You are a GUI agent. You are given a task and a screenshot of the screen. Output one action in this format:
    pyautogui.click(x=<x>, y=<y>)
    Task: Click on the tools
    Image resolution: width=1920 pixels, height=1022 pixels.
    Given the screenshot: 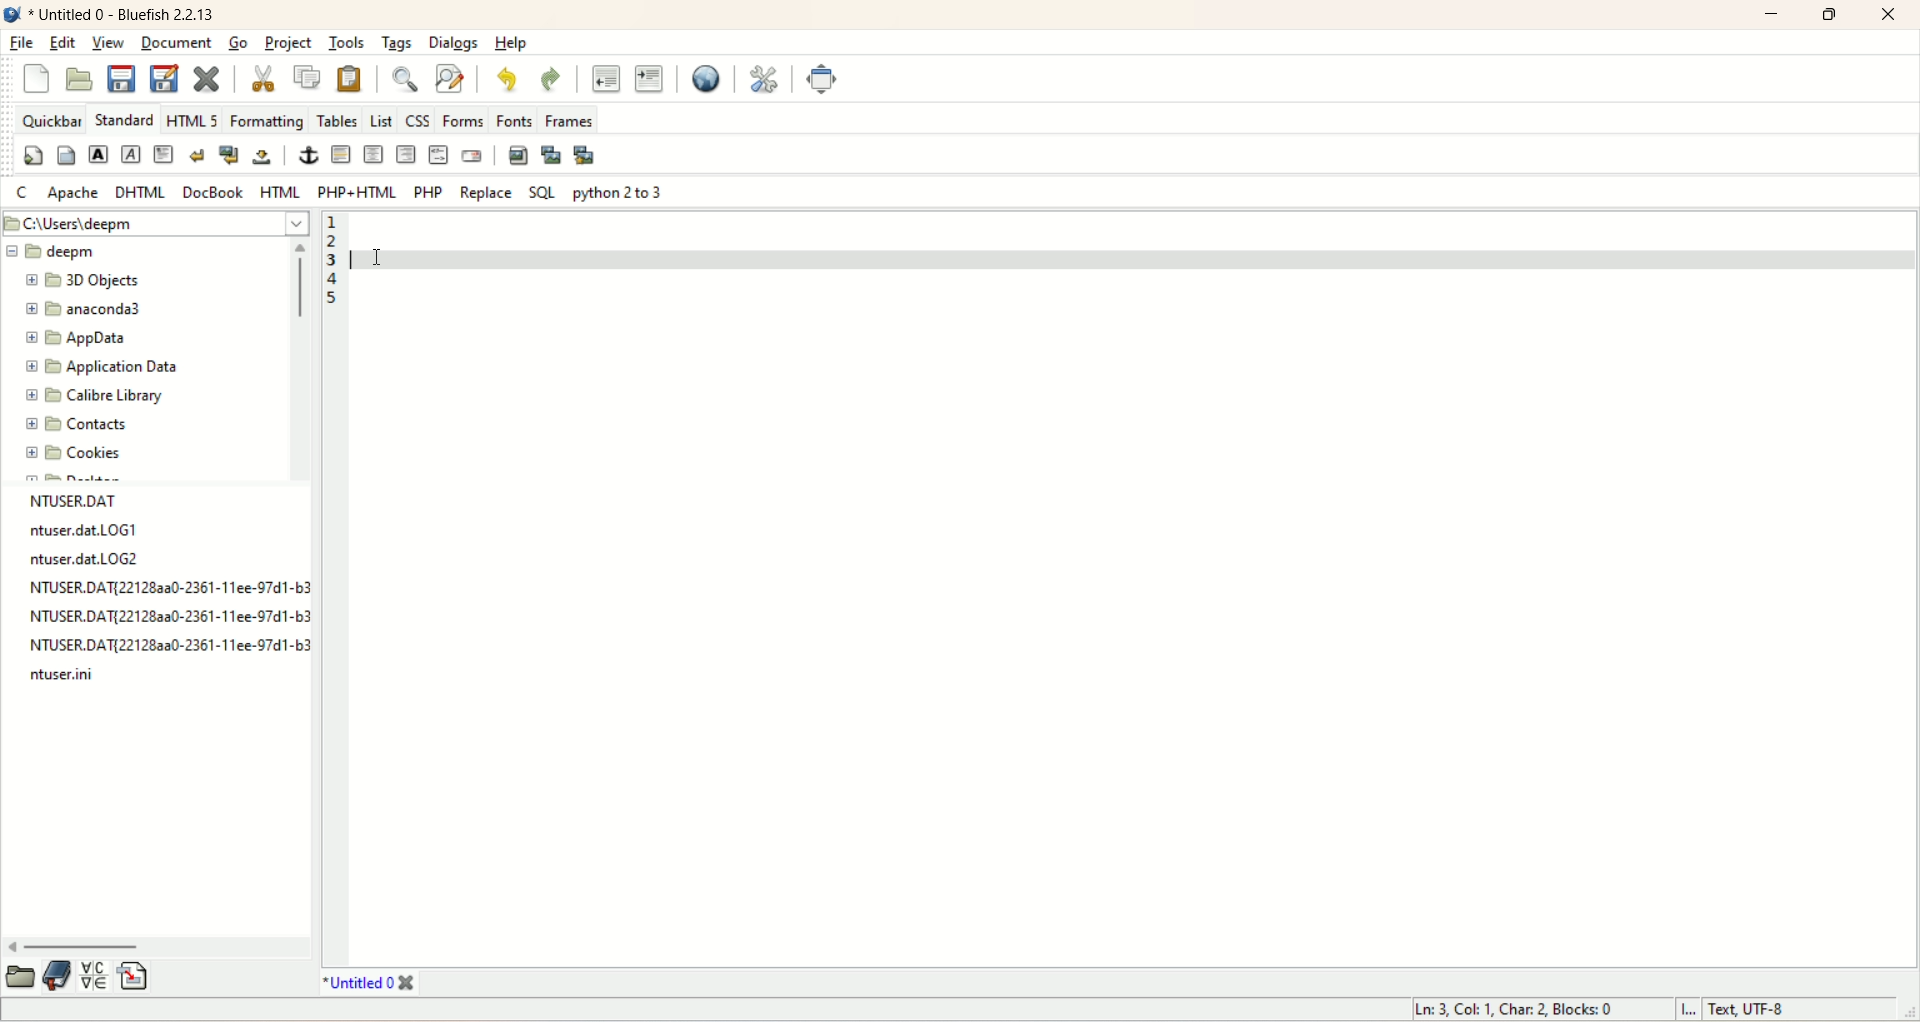 What is the action you would take?
    pyautogui.click(x=350, y=43)
    